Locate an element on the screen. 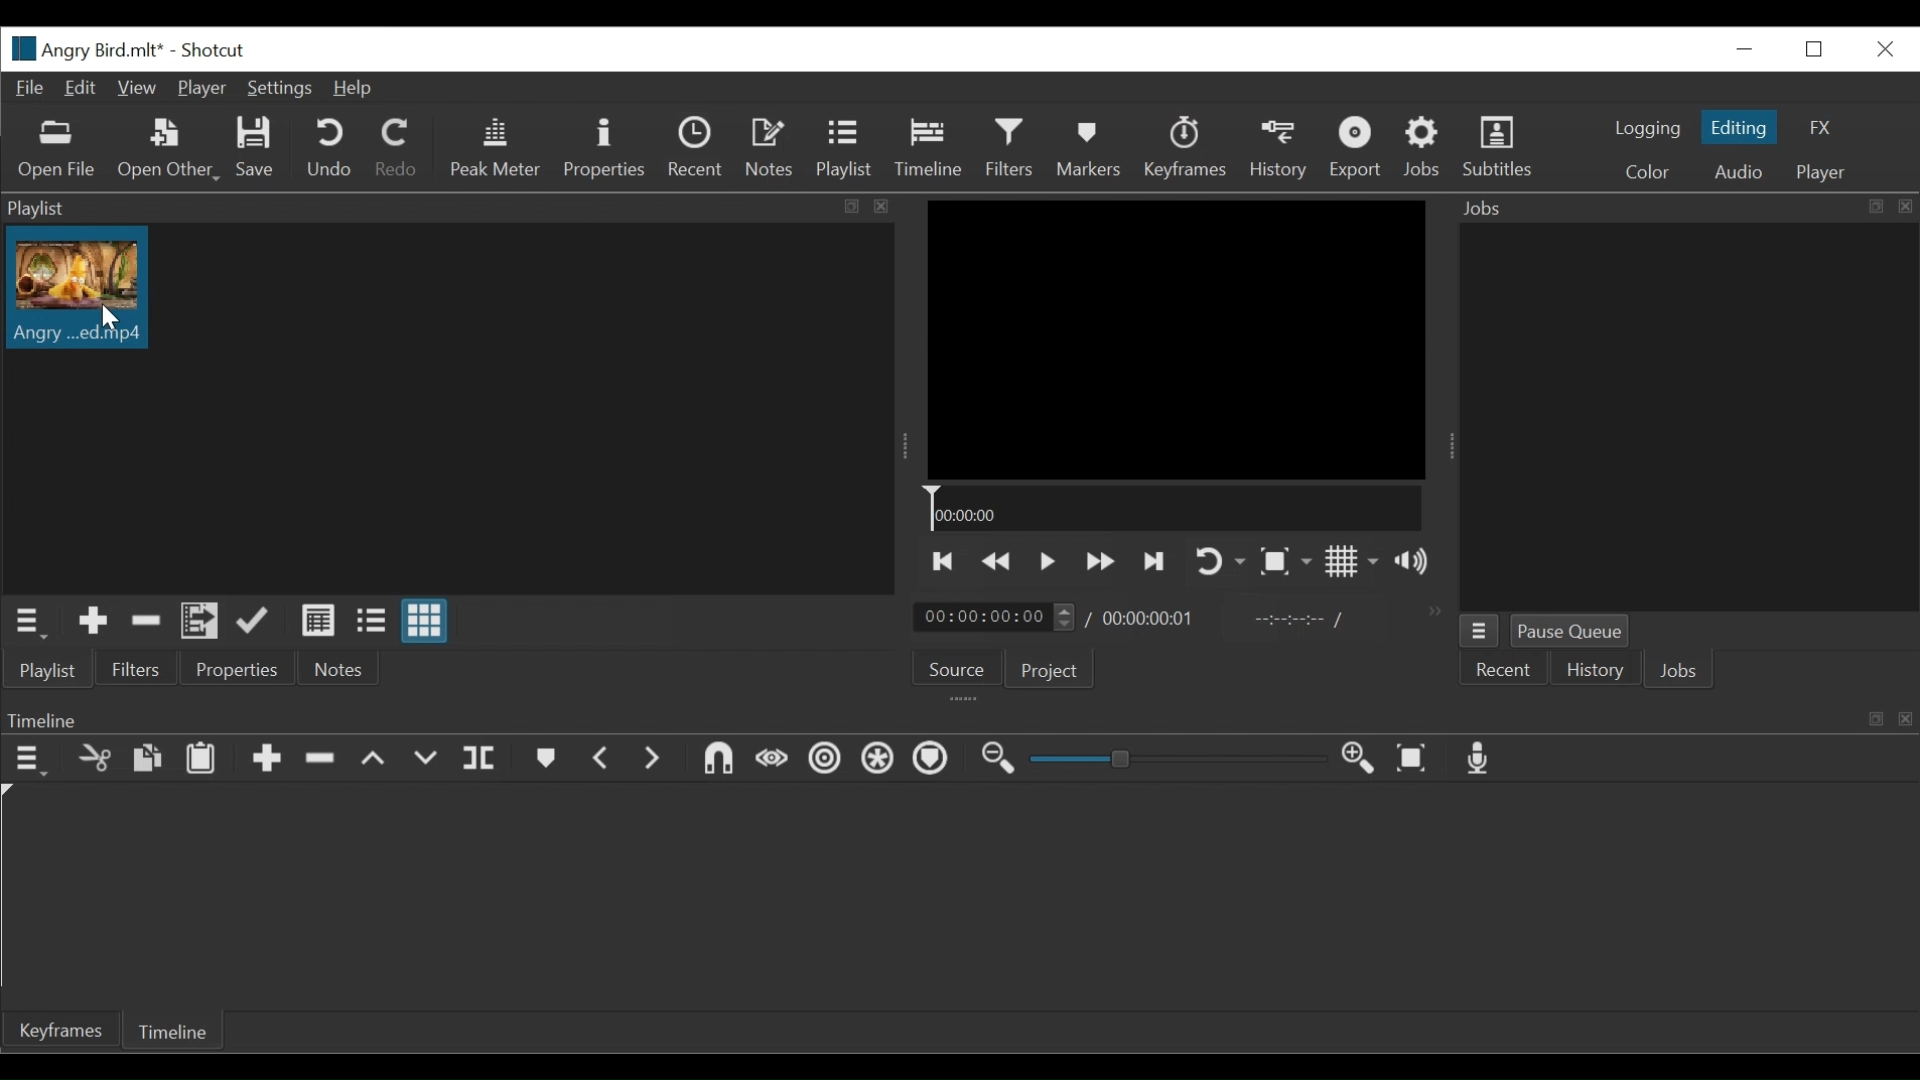  previous is located at coordinates (600, 758).